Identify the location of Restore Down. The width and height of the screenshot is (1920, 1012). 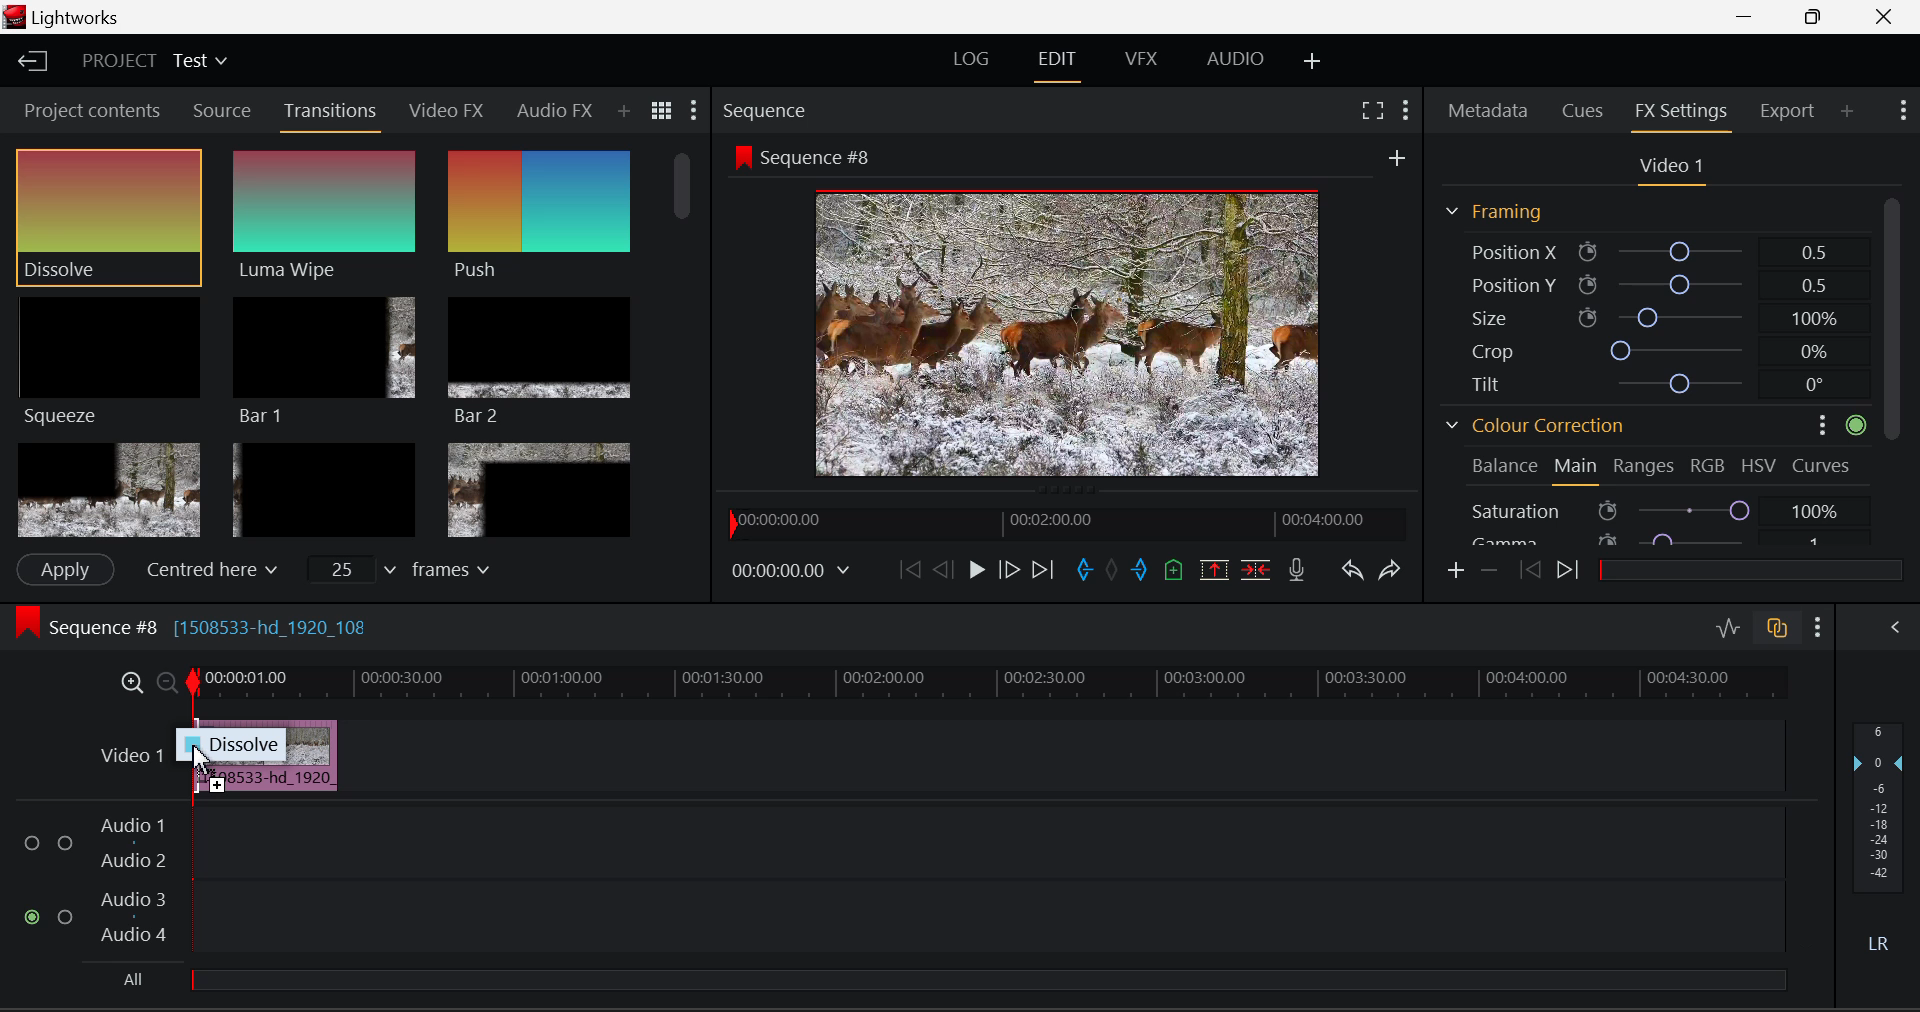
(1748, 17).